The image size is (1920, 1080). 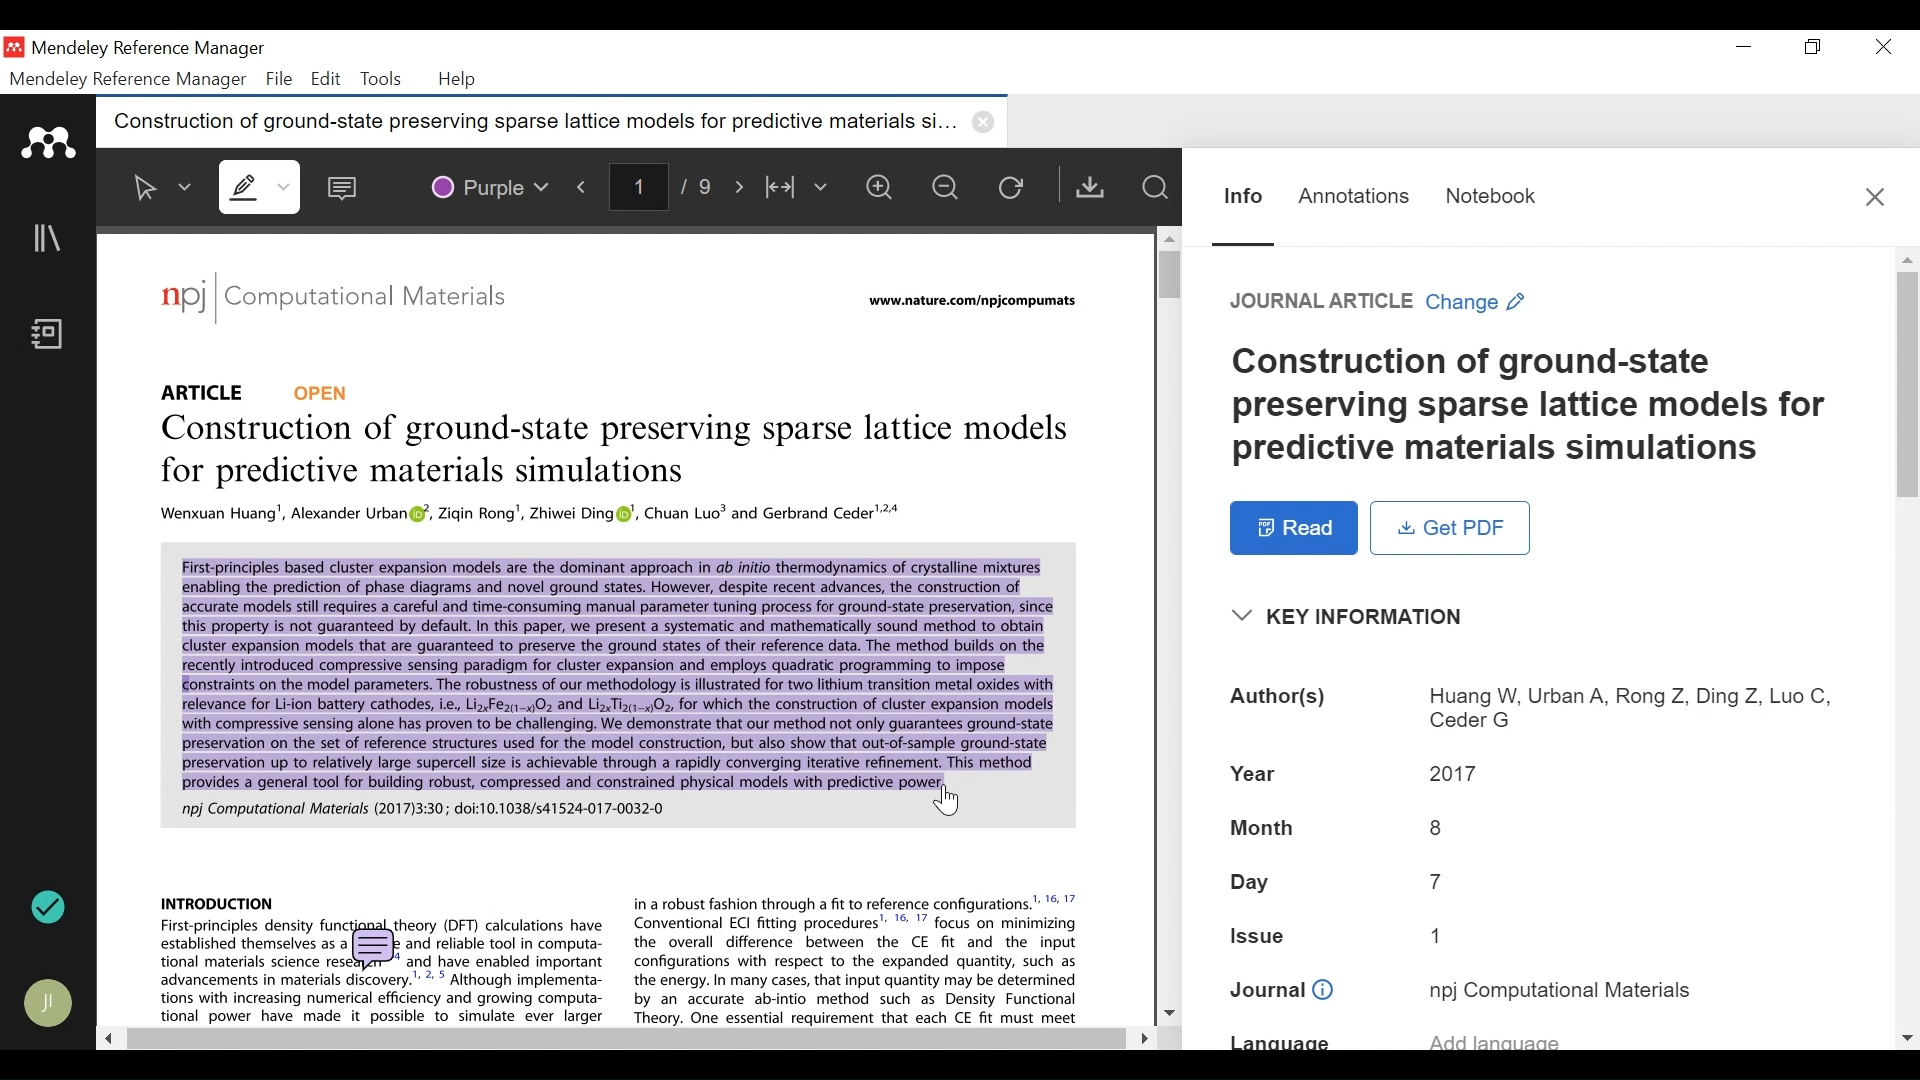 What do you see at coordinates (1450, 527) in the screenshot?
I see `Get PDF` at bounding box center [1450, 527].